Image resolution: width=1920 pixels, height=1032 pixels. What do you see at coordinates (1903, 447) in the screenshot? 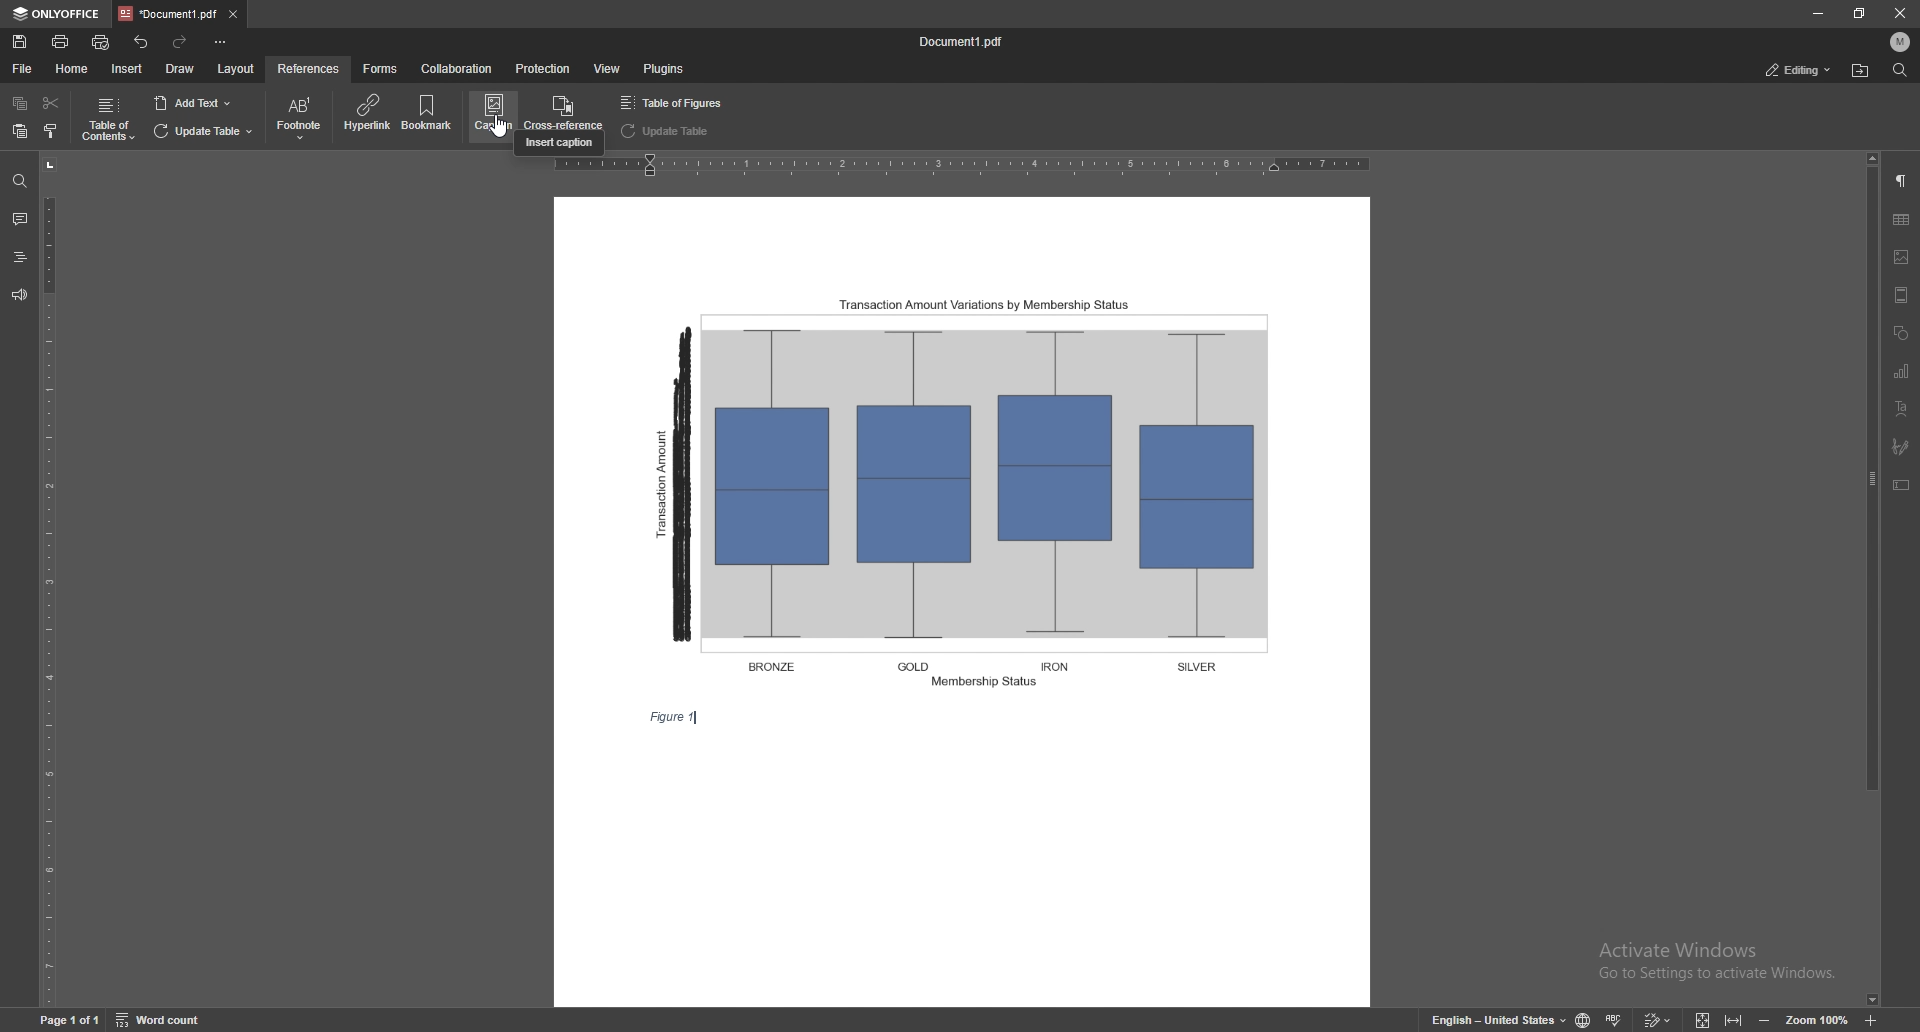
I see `signature` at bounding box center [1903, 447].